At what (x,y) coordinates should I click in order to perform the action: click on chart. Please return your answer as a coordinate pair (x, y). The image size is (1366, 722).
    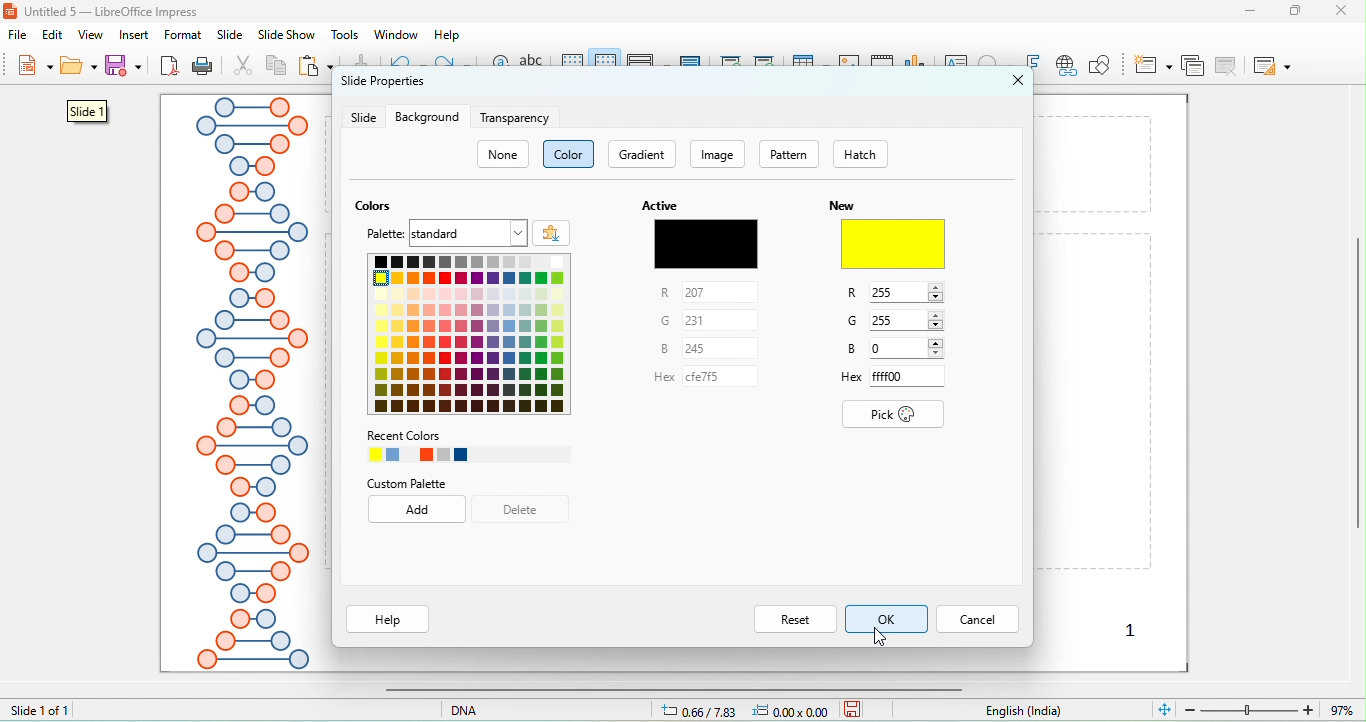
    Looking at the image, I should click on (850, 66).